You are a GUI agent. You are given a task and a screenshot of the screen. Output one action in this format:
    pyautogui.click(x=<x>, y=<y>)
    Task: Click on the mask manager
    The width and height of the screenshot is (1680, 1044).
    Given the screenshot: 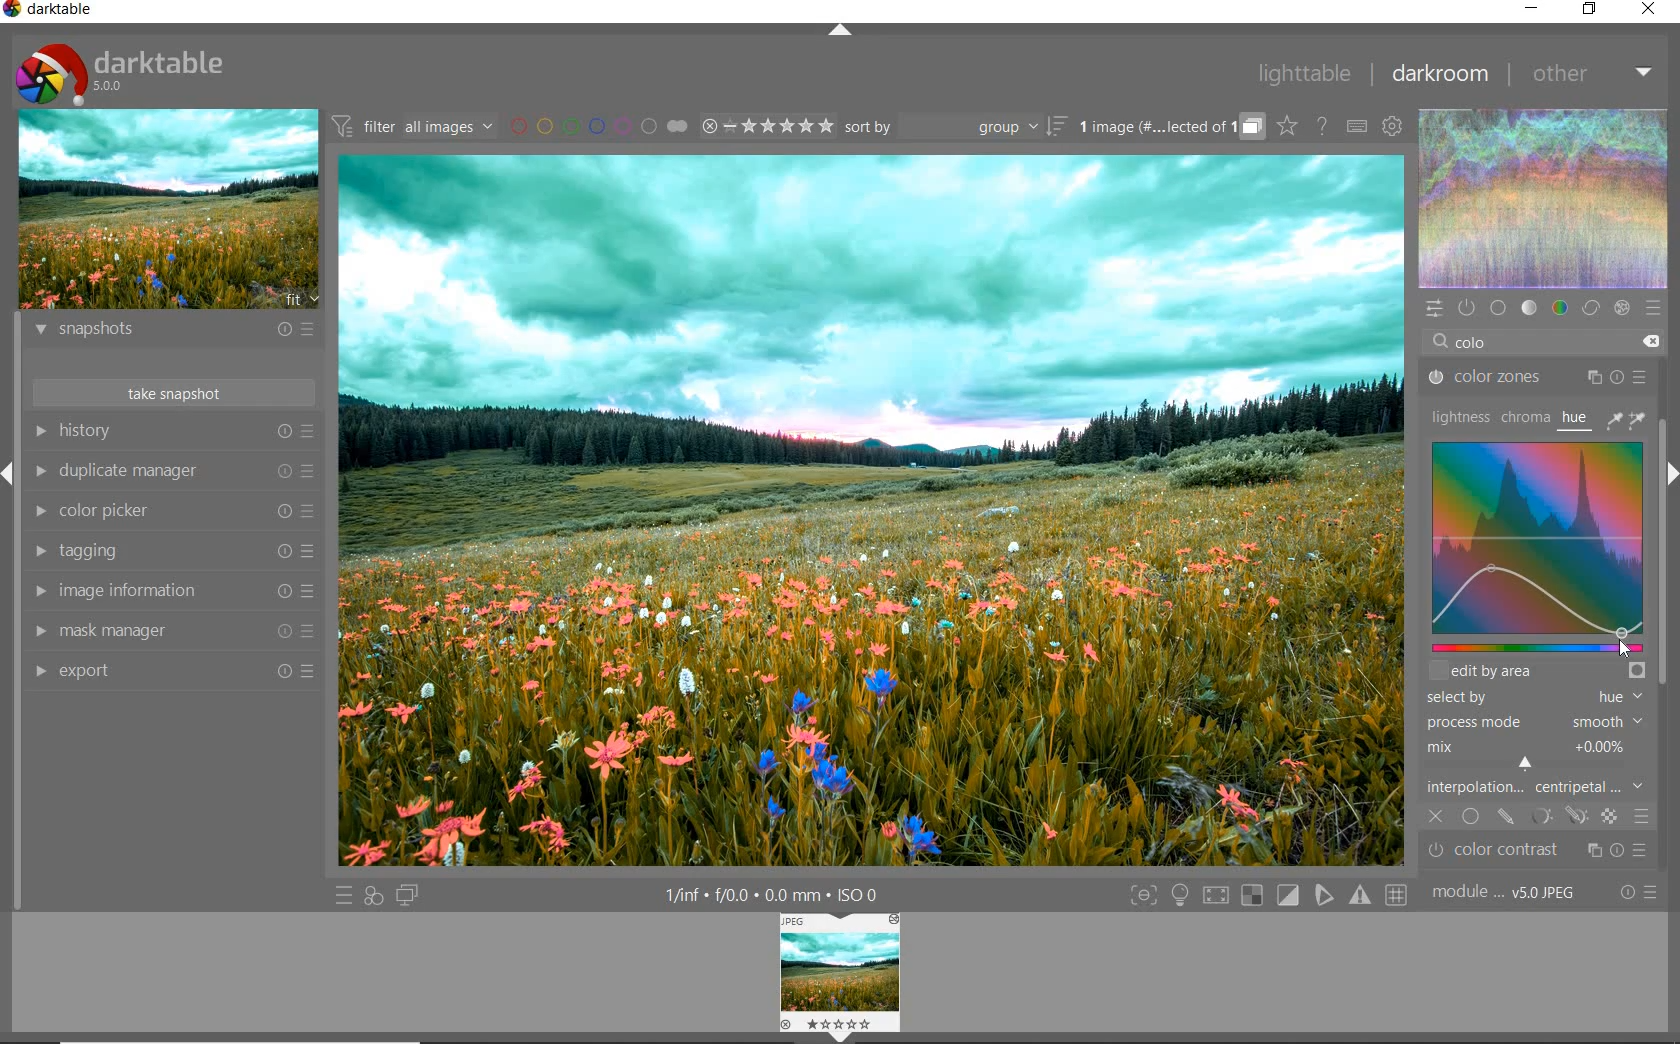 What is the action you would take?
    pyautogui.click(x=172, y=629)
    